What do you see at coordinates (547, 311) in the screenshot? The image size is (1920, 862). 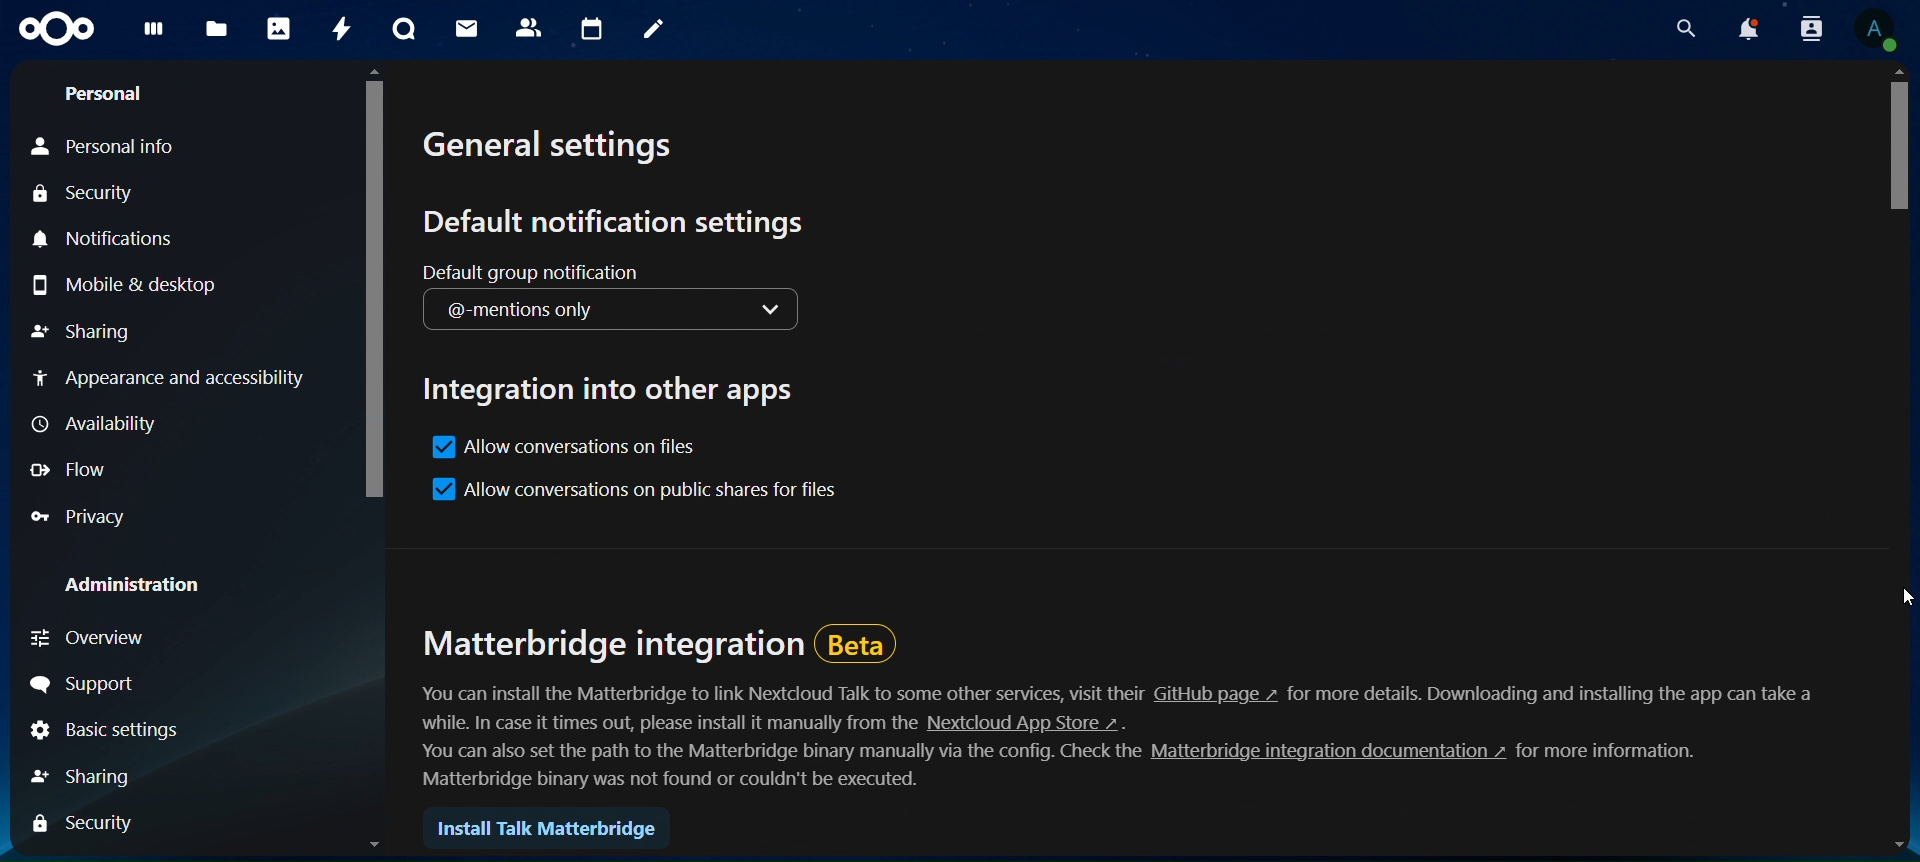 I see `@-mentions only` at bounding box center [547, 311].